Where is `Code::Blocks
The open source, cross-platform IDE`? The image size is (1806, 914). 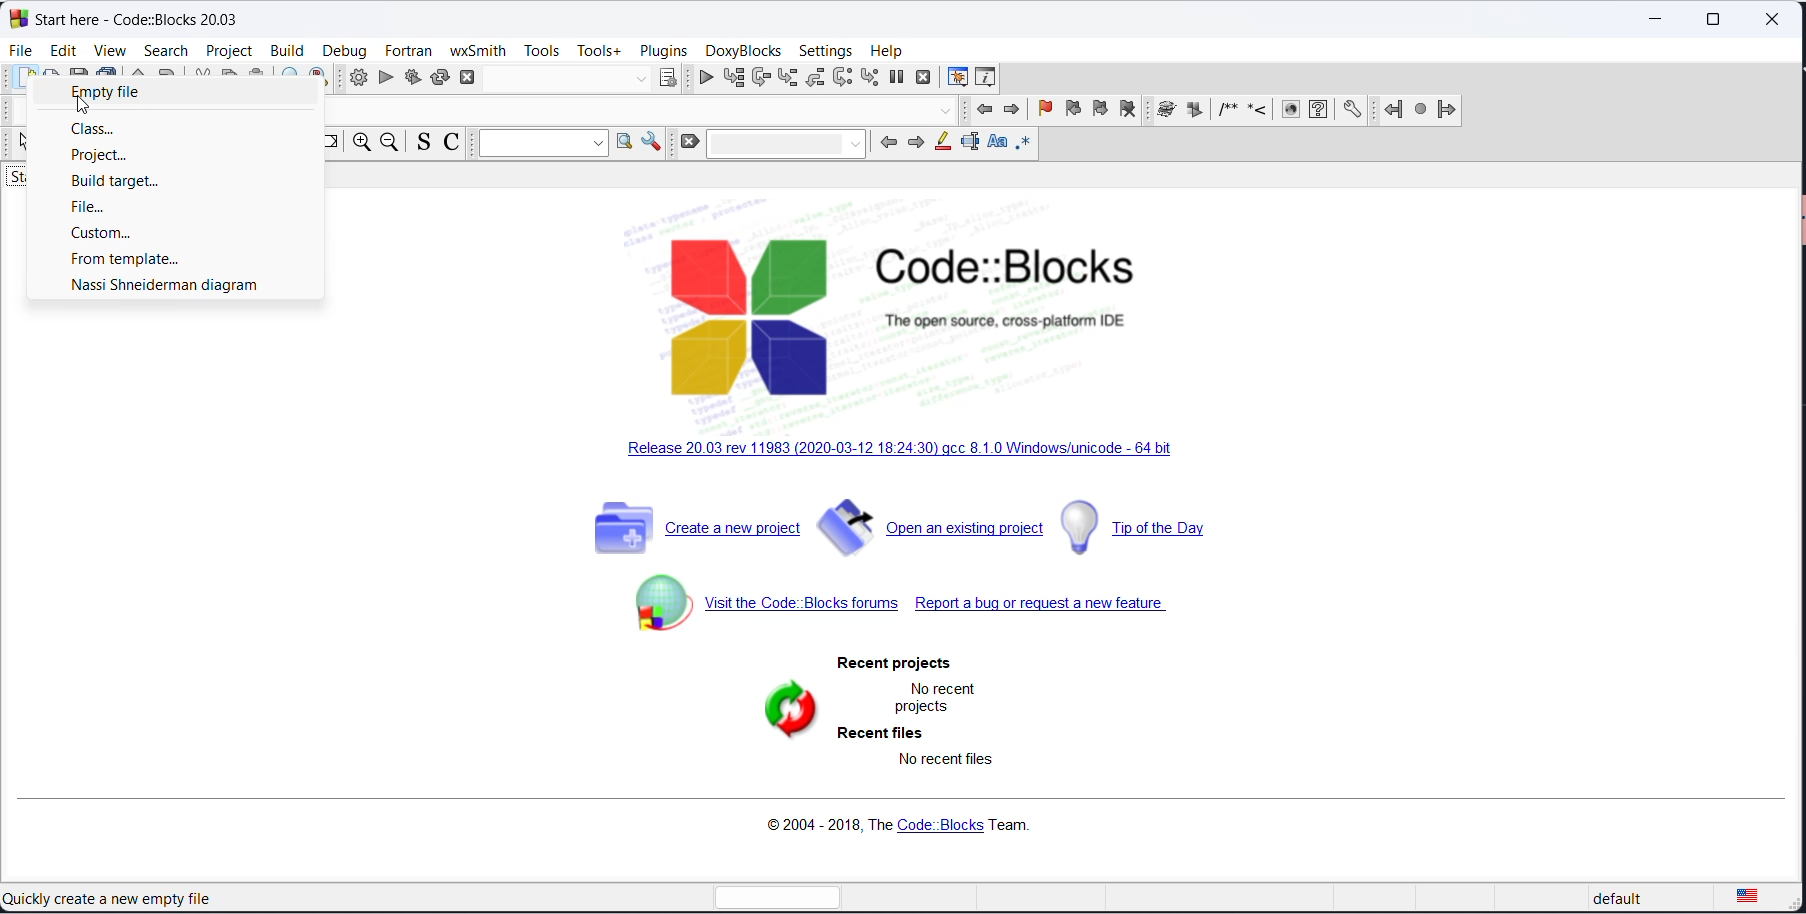
Code::Blocks
The open source, cross-platform IDE is located at coordinates (898, 319).